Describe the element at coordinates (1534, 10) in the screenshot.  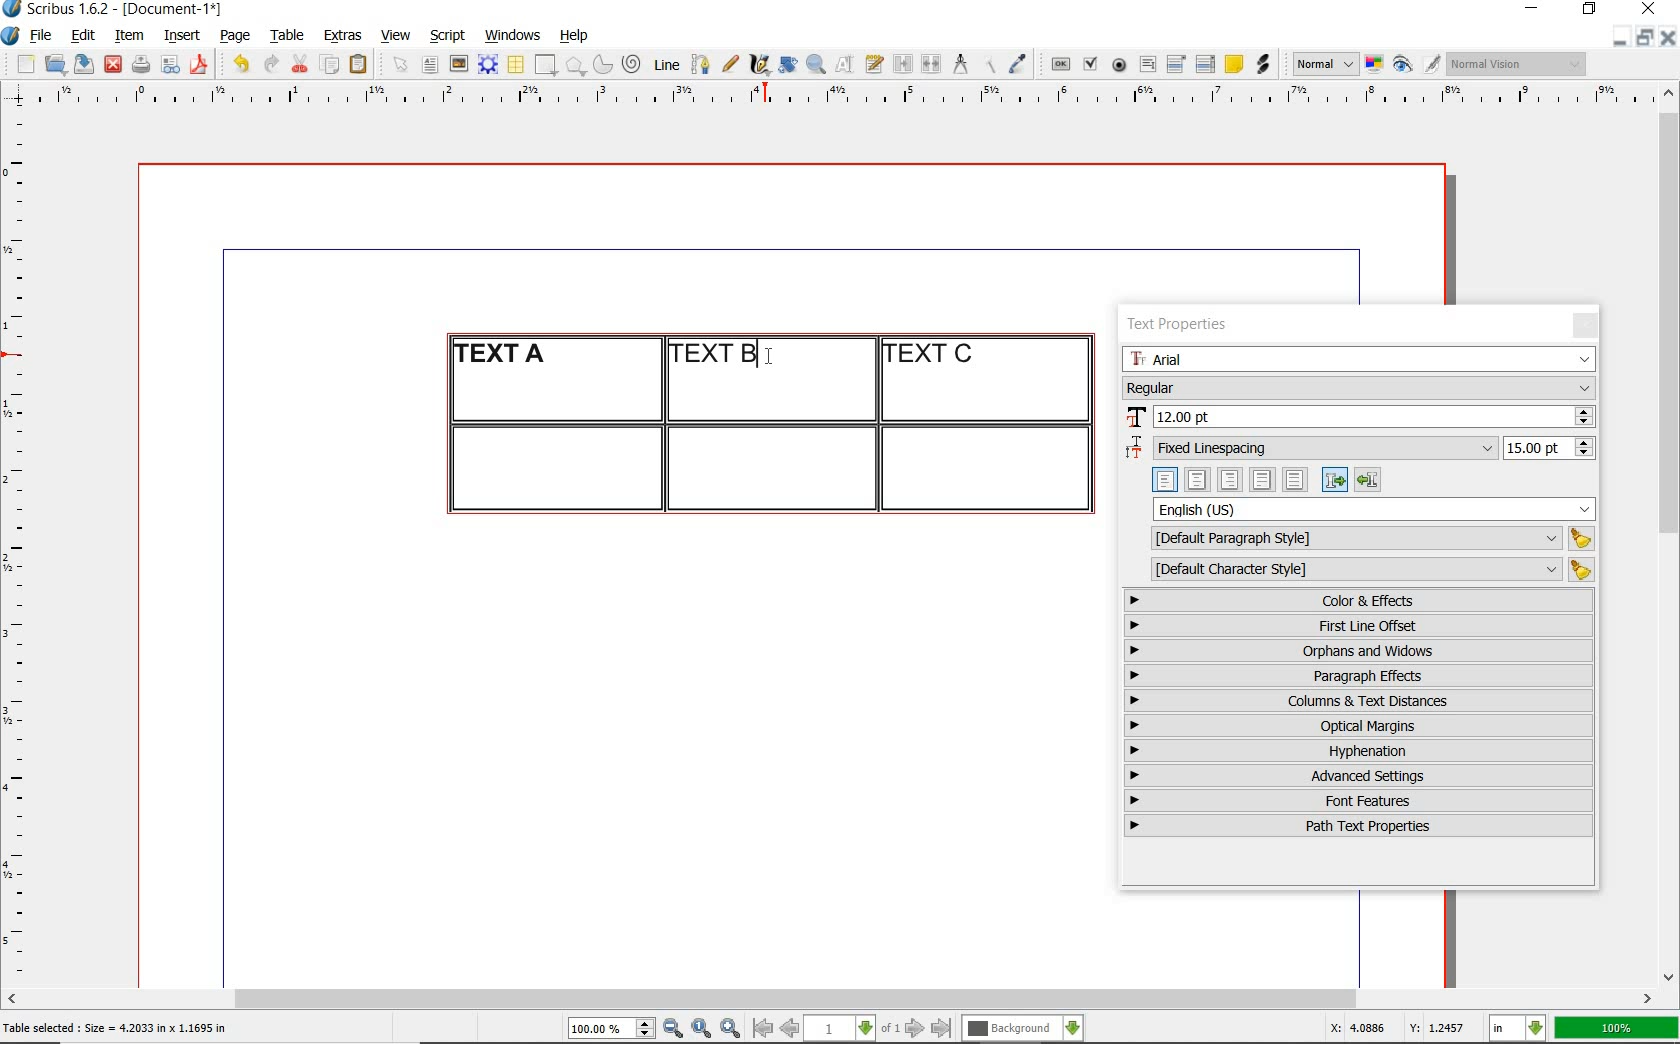
I see `minimize` at that location.